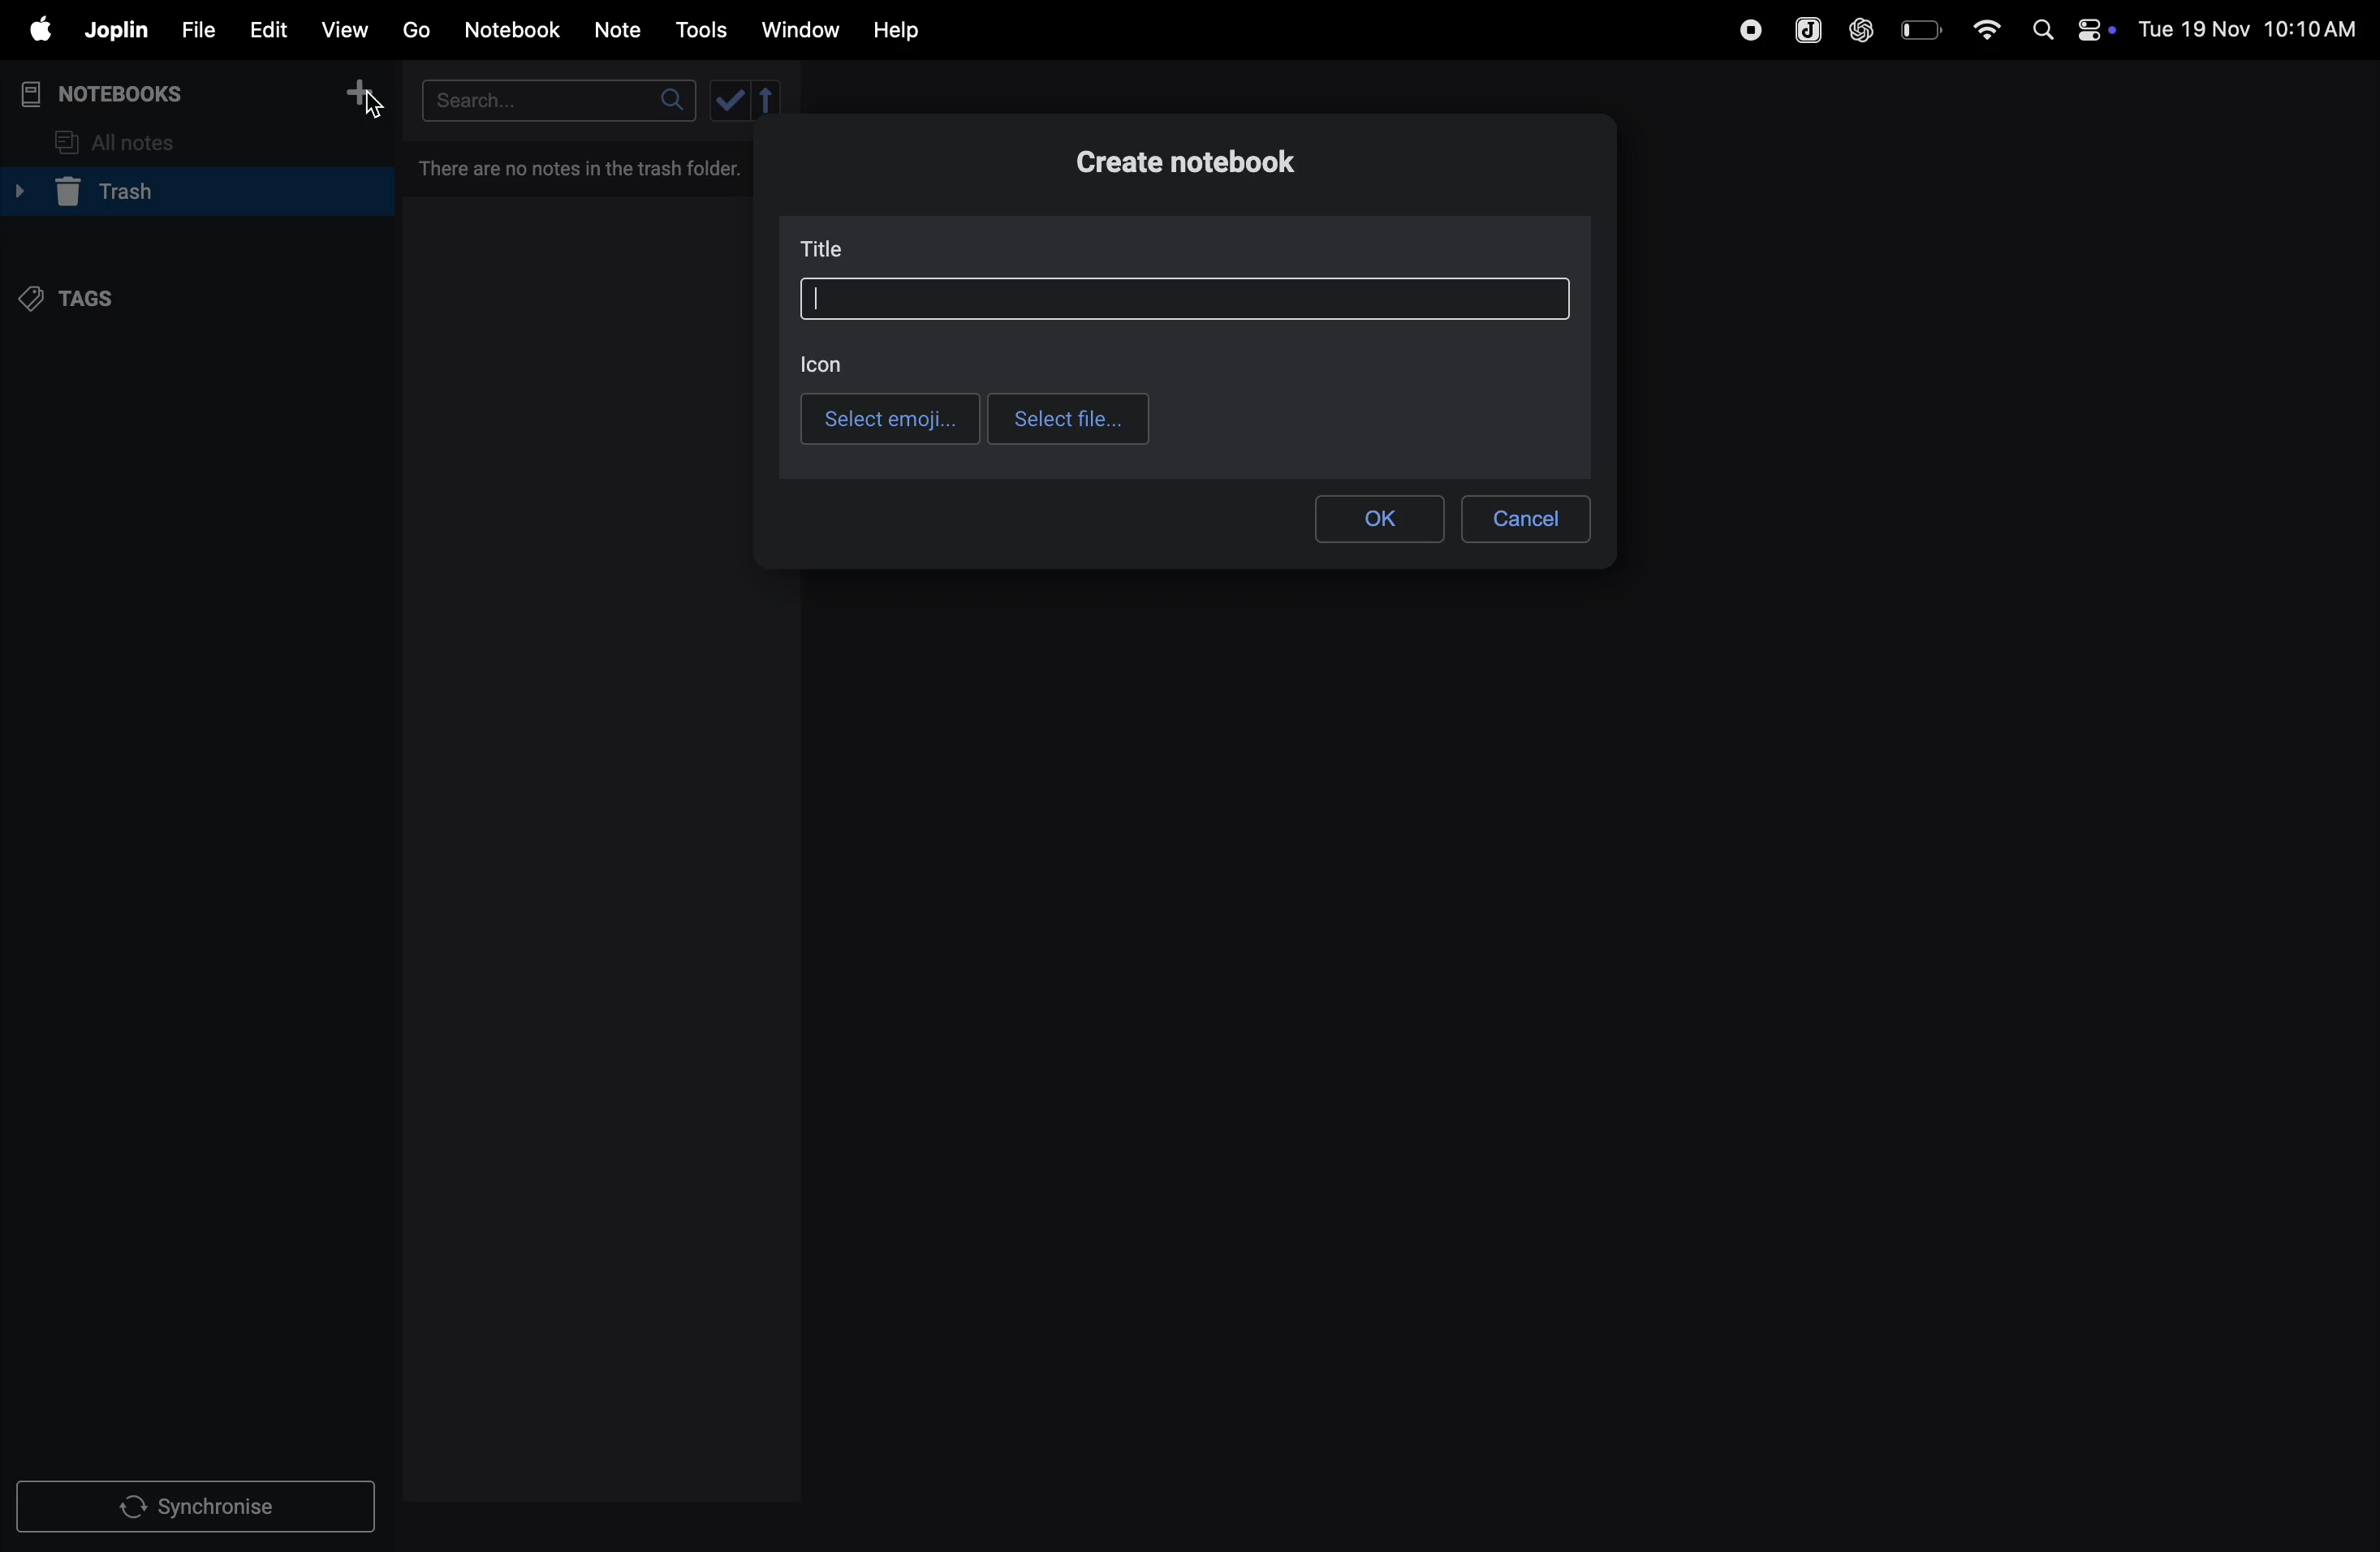  Describe the element at coordinates (1980, 28) in the screenshot. I see `wifi` at that location.